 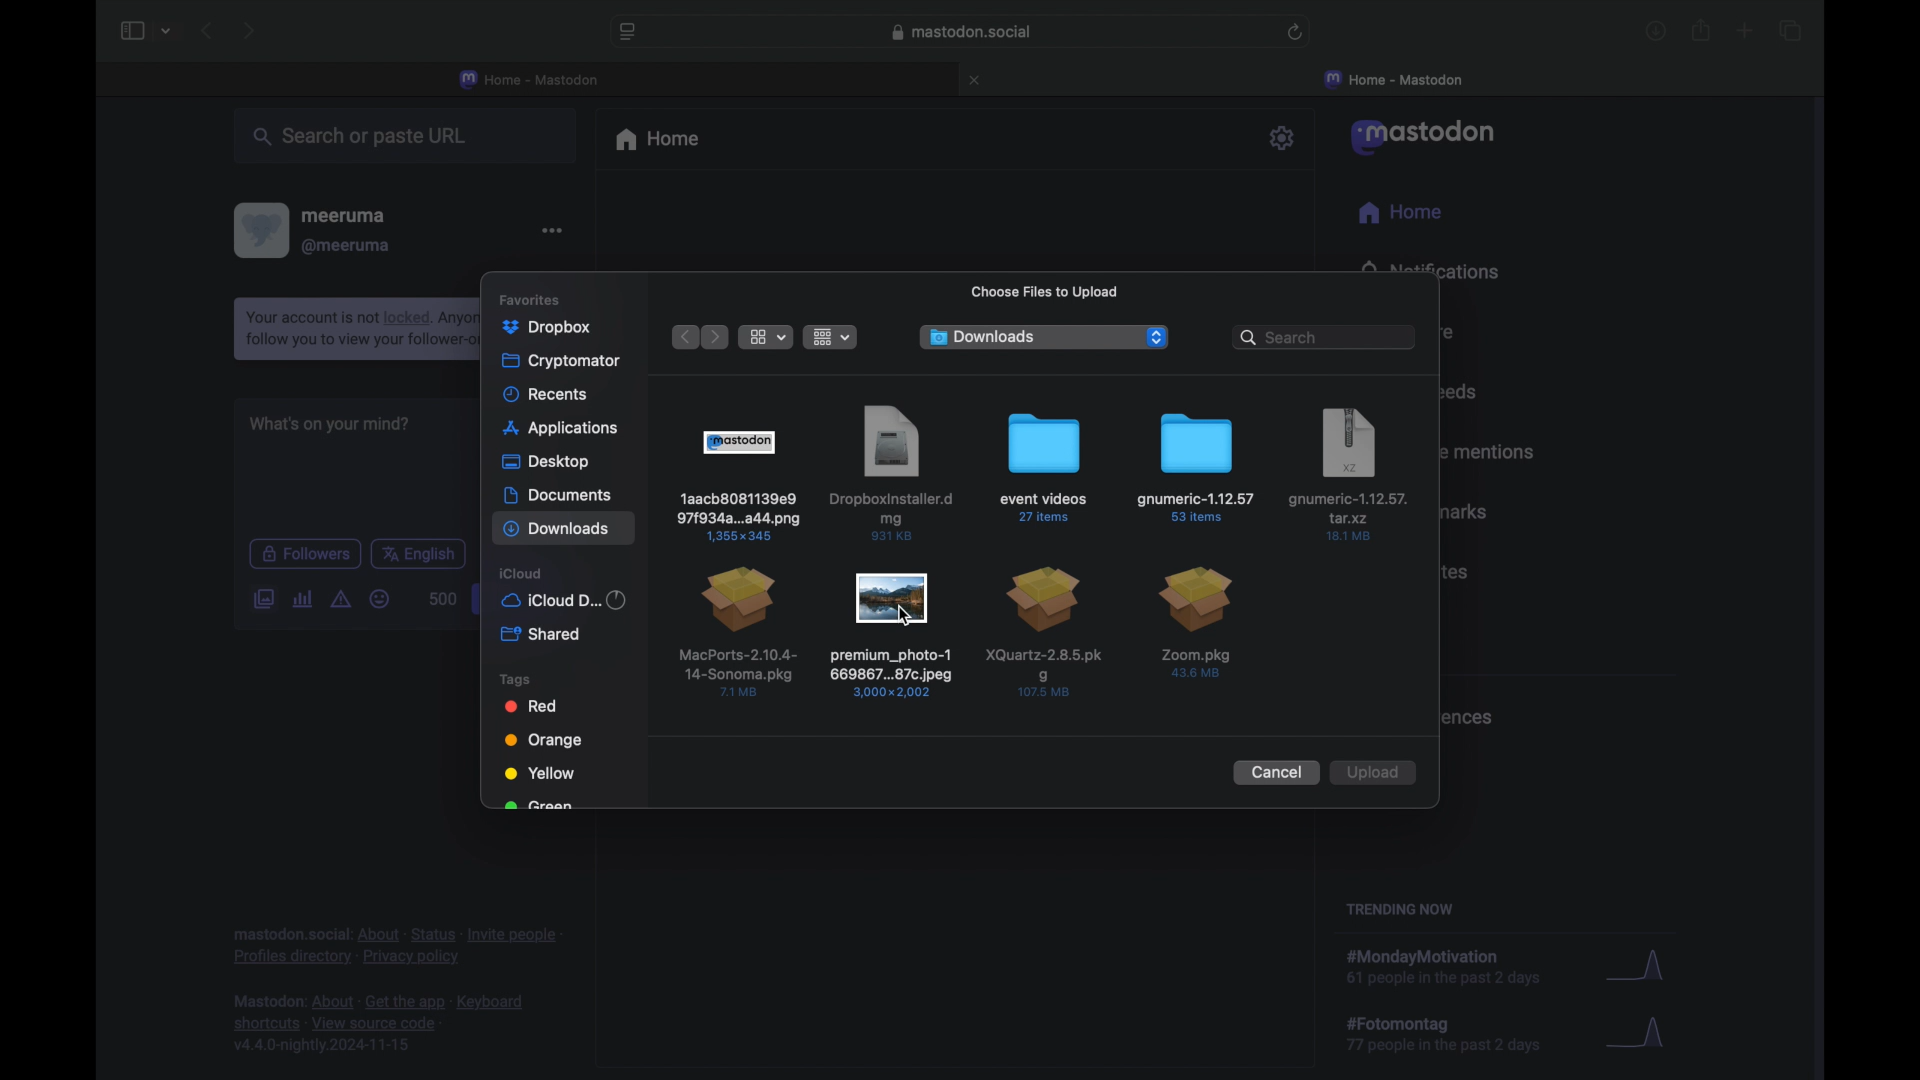 What do you see at coordinates (1276, 773) in the screenshot?
I see `cancel` at bounding box center [1276, 773].